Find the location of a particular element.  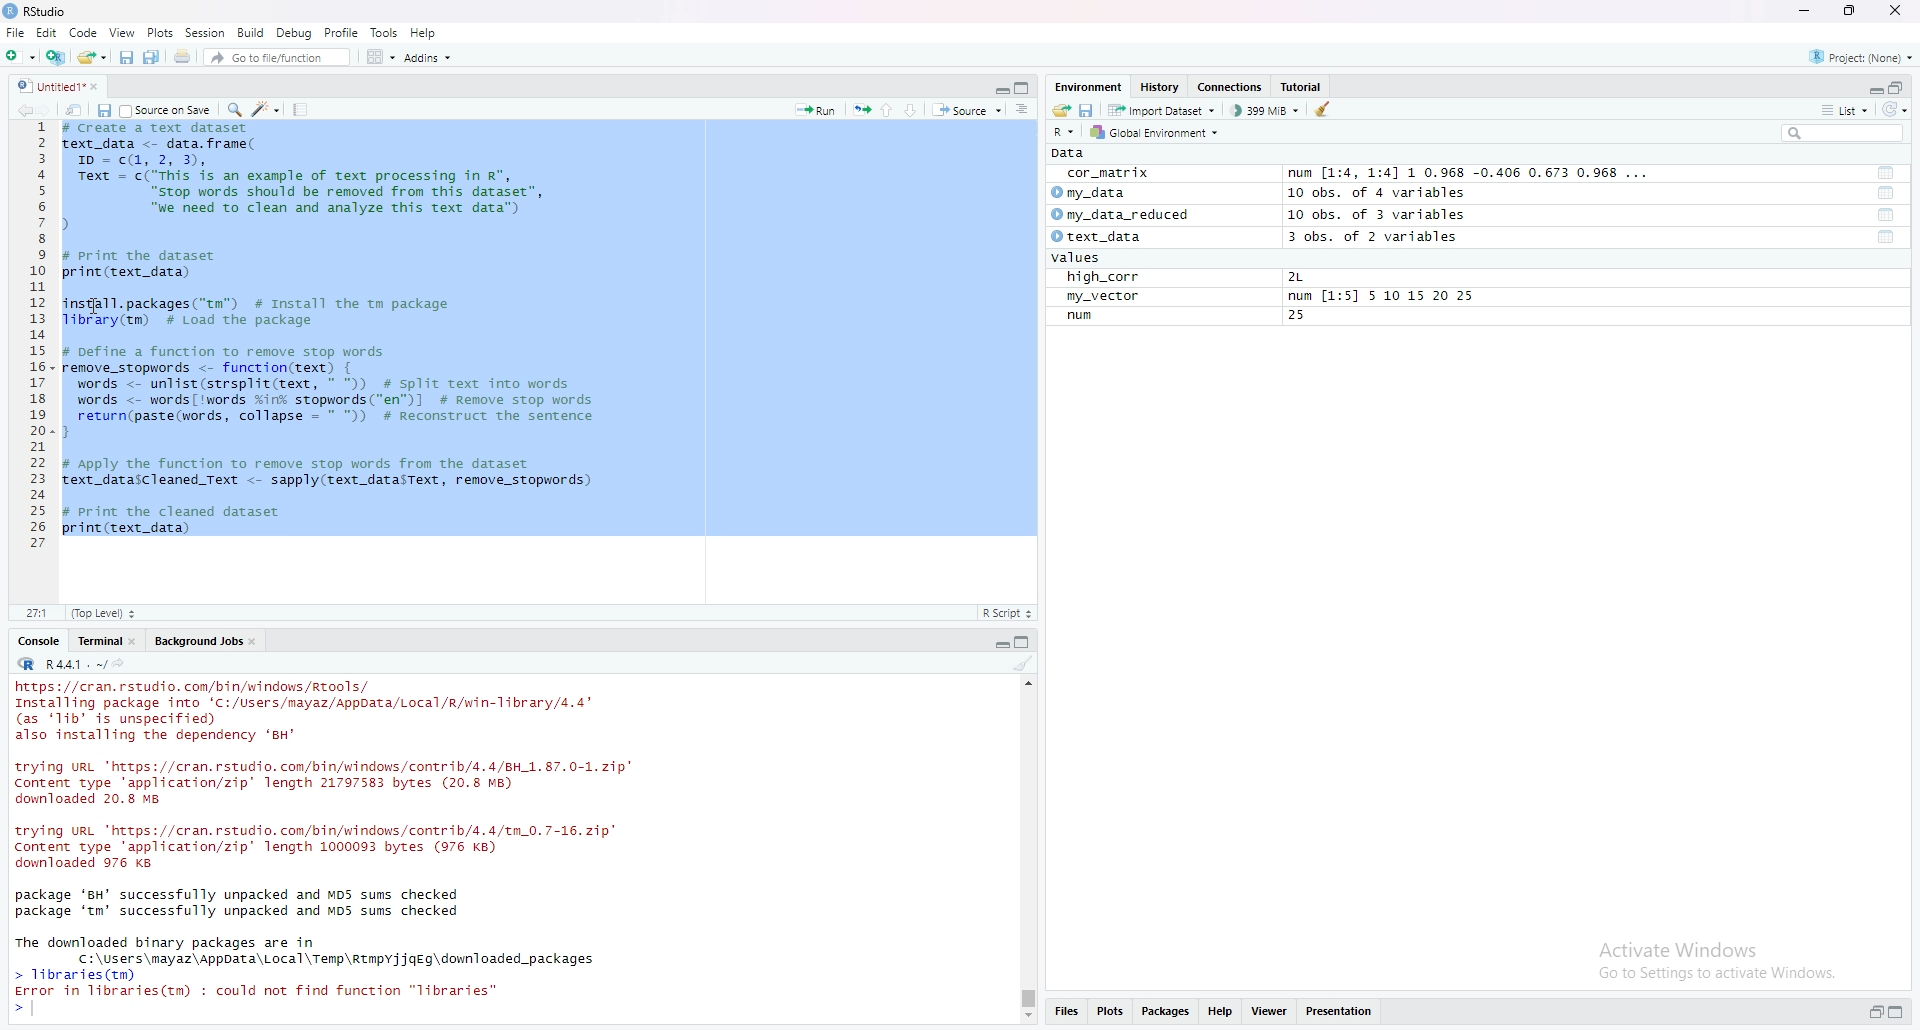

build is located at coordinates (251, 33).